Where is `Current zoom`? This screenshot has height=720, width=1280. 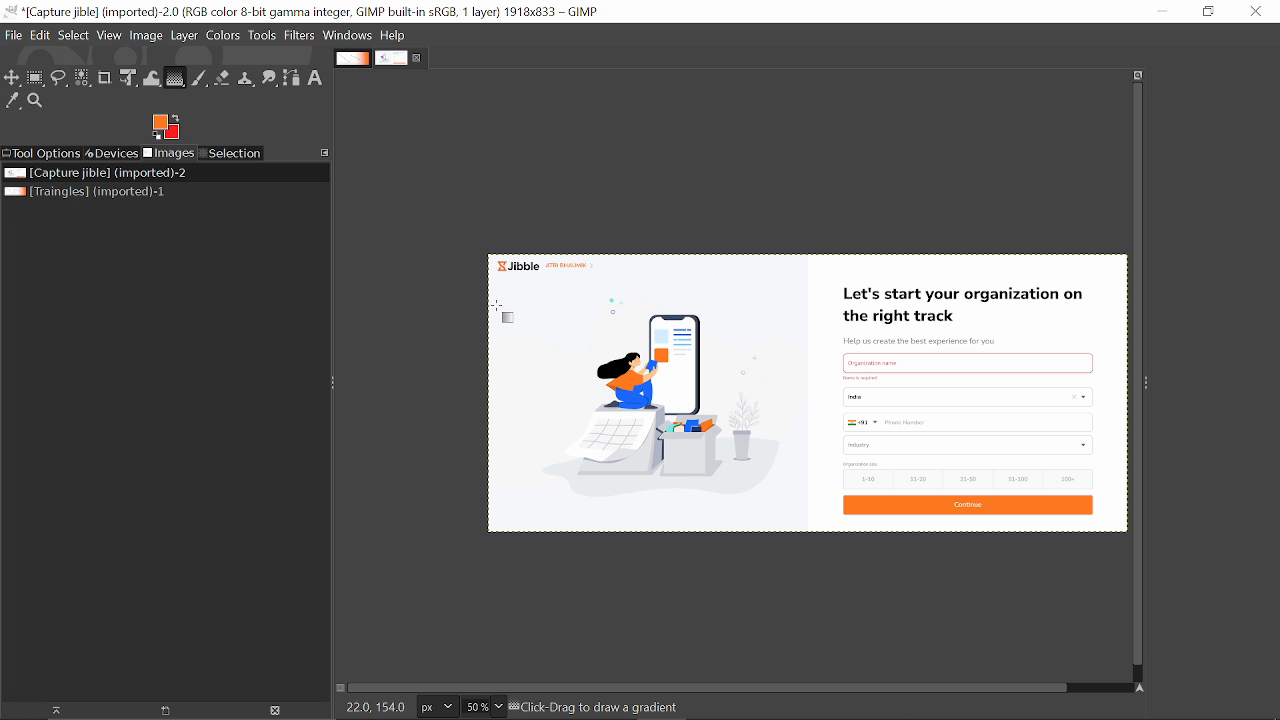 Current zoom is located at coordinates (474, 708).